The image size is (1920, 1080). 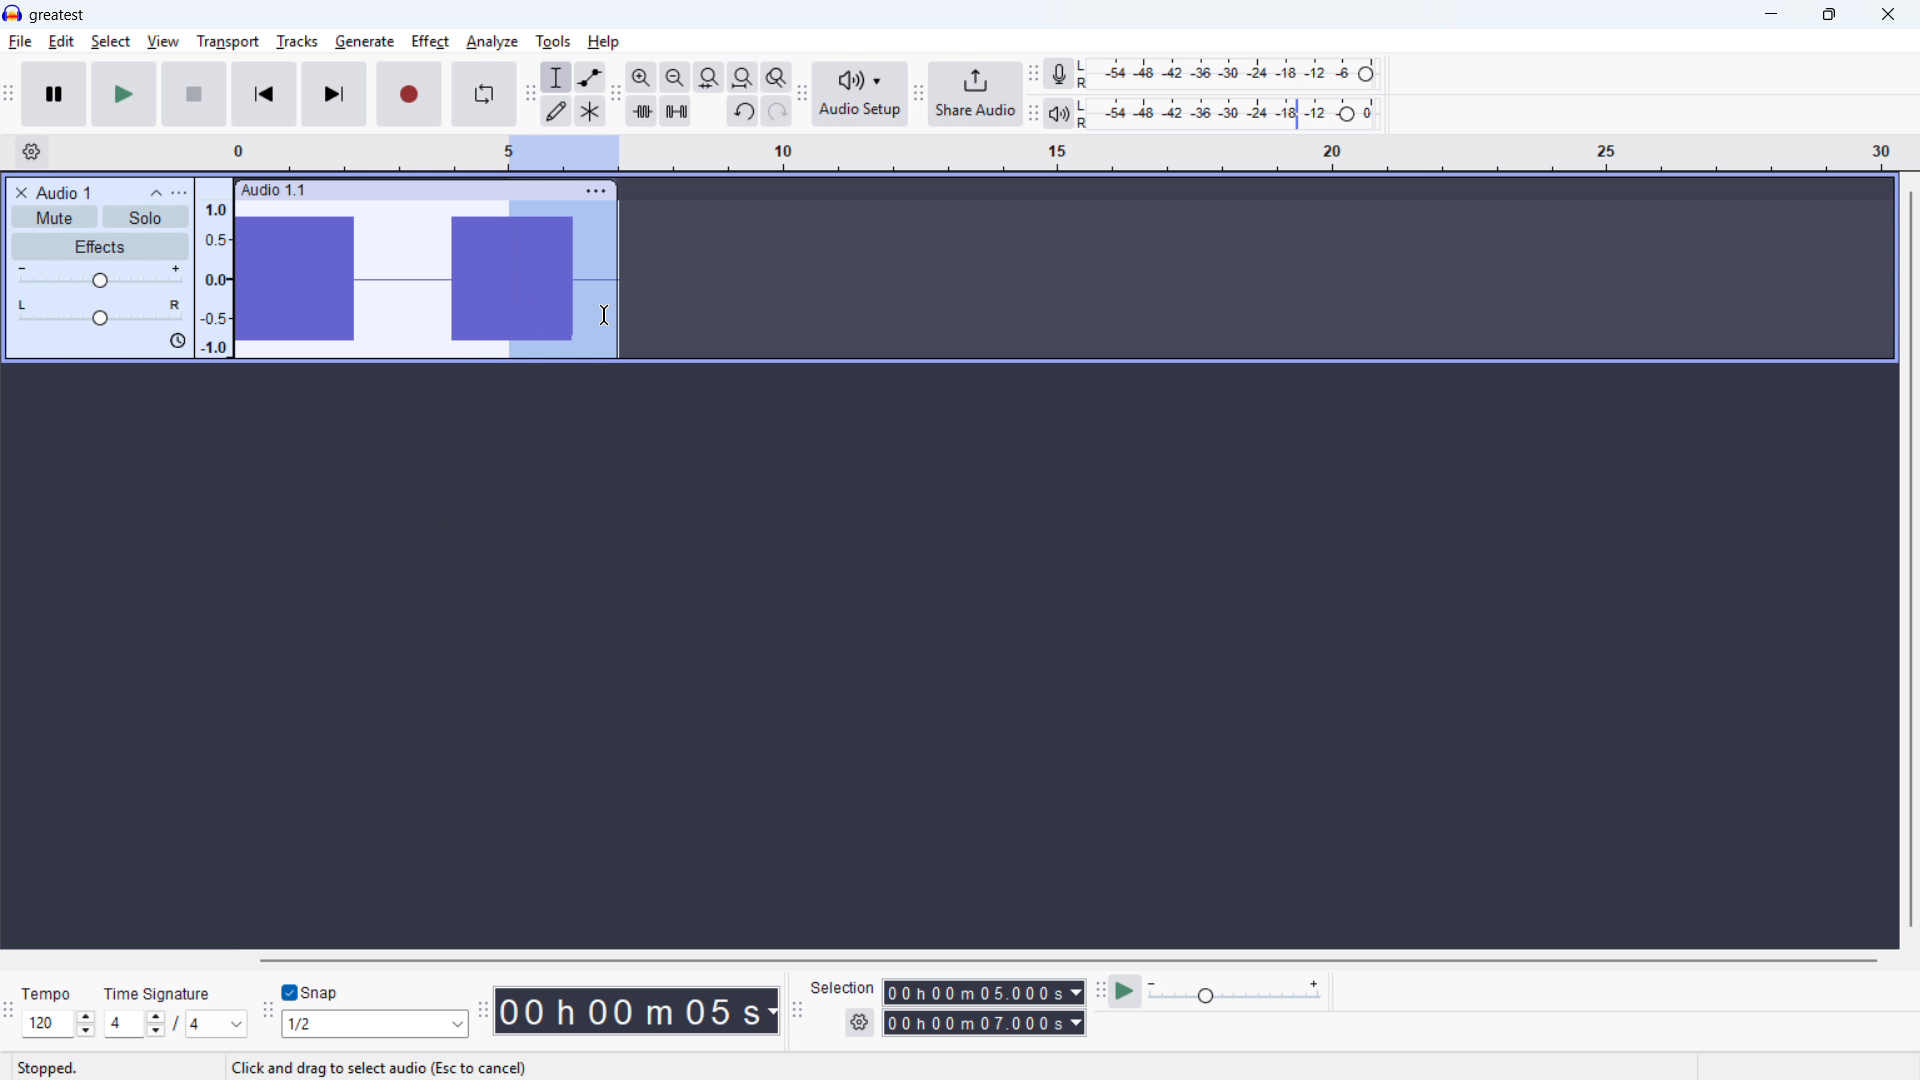 I want to click on Timestamp , so click(x=639, y=1012).